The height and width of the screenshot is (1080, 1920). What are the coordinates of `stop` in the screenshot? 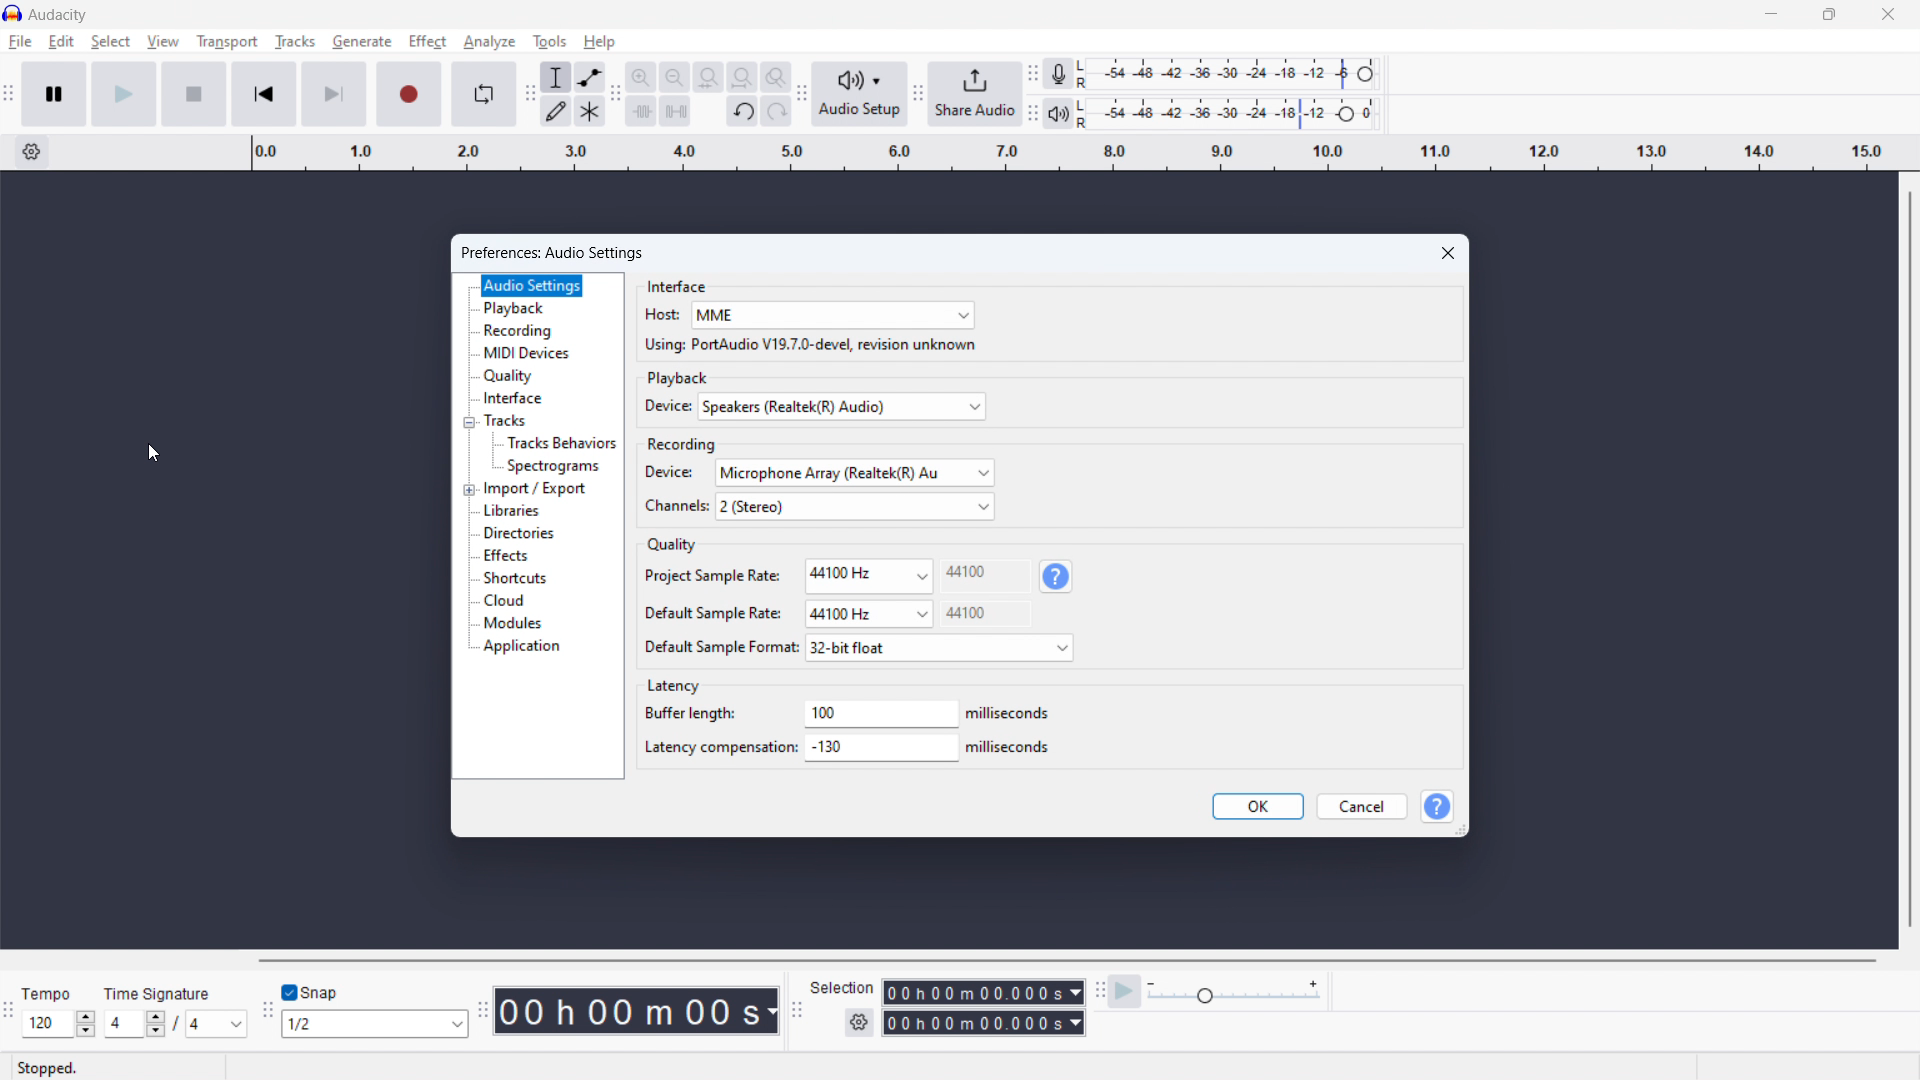 It's located at (194, 94).